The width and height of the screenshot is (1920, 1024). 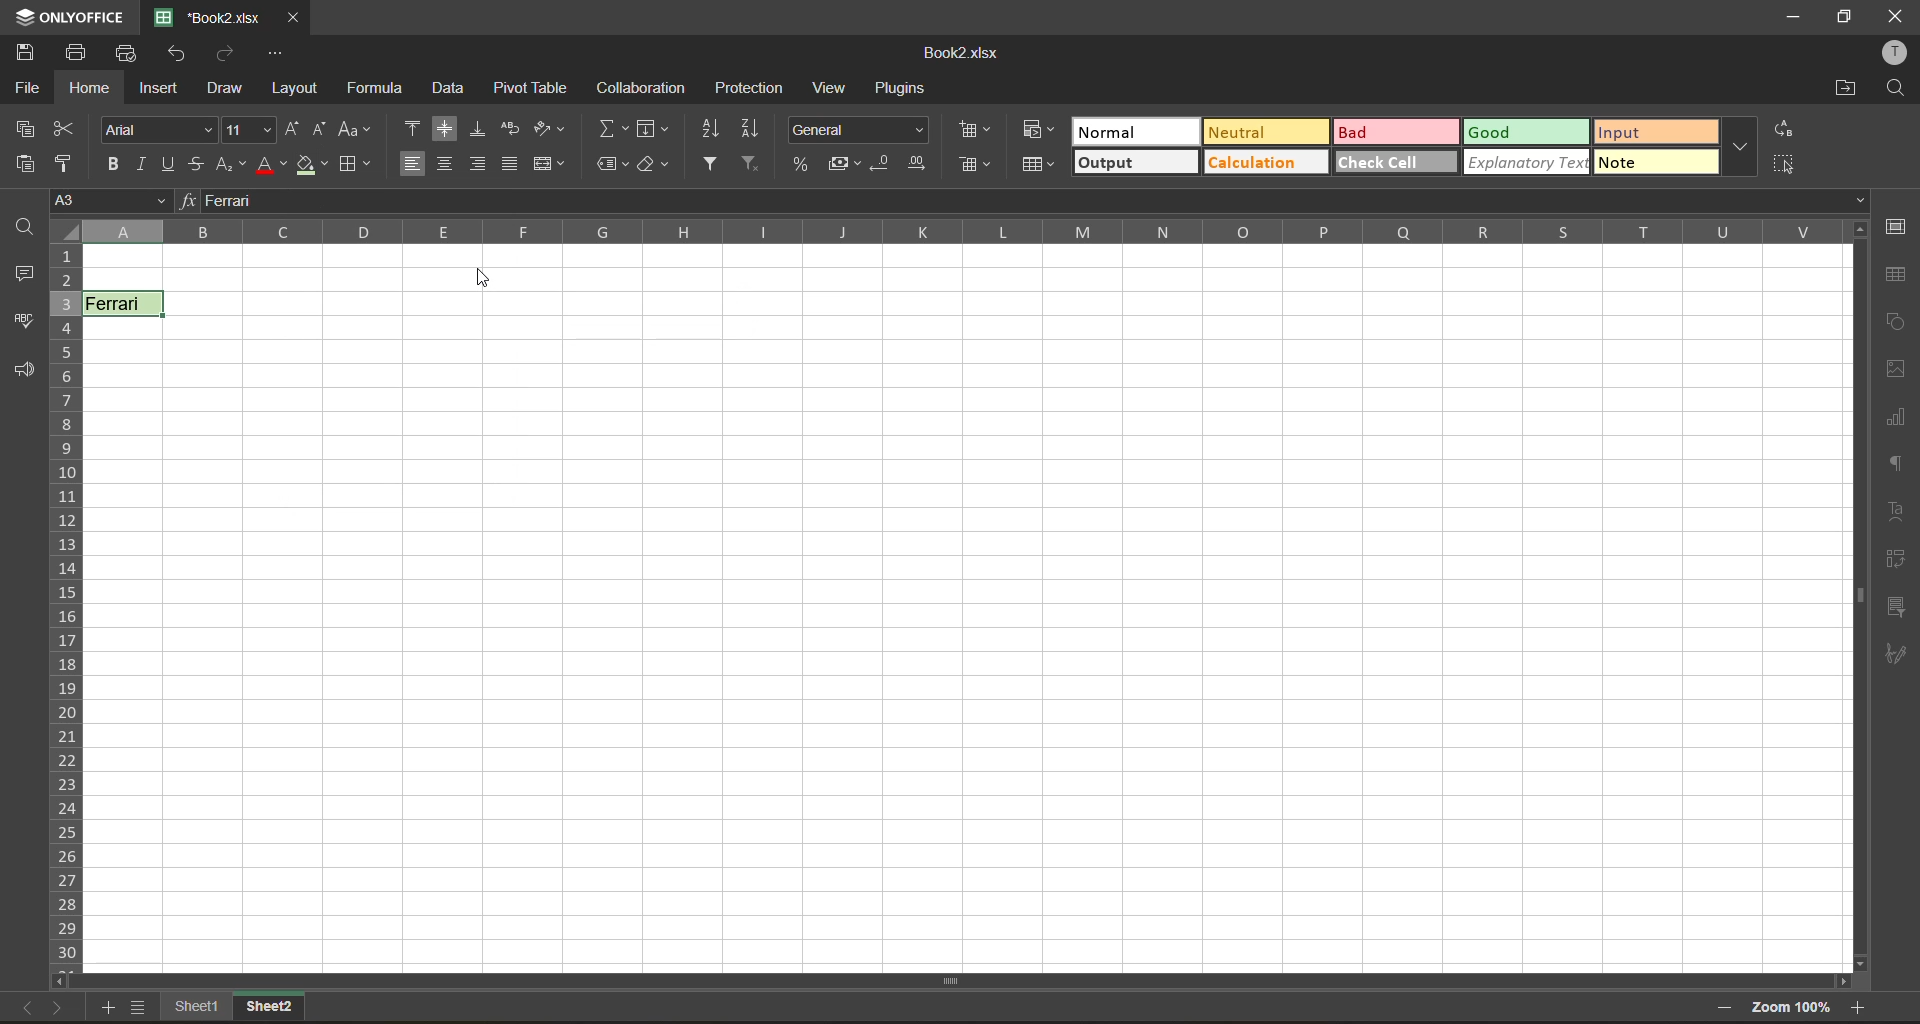 What do you see at coordinates (1033, 131) in the screenshot?
I see `conditional formatting` at bounding box center [1033, 131].